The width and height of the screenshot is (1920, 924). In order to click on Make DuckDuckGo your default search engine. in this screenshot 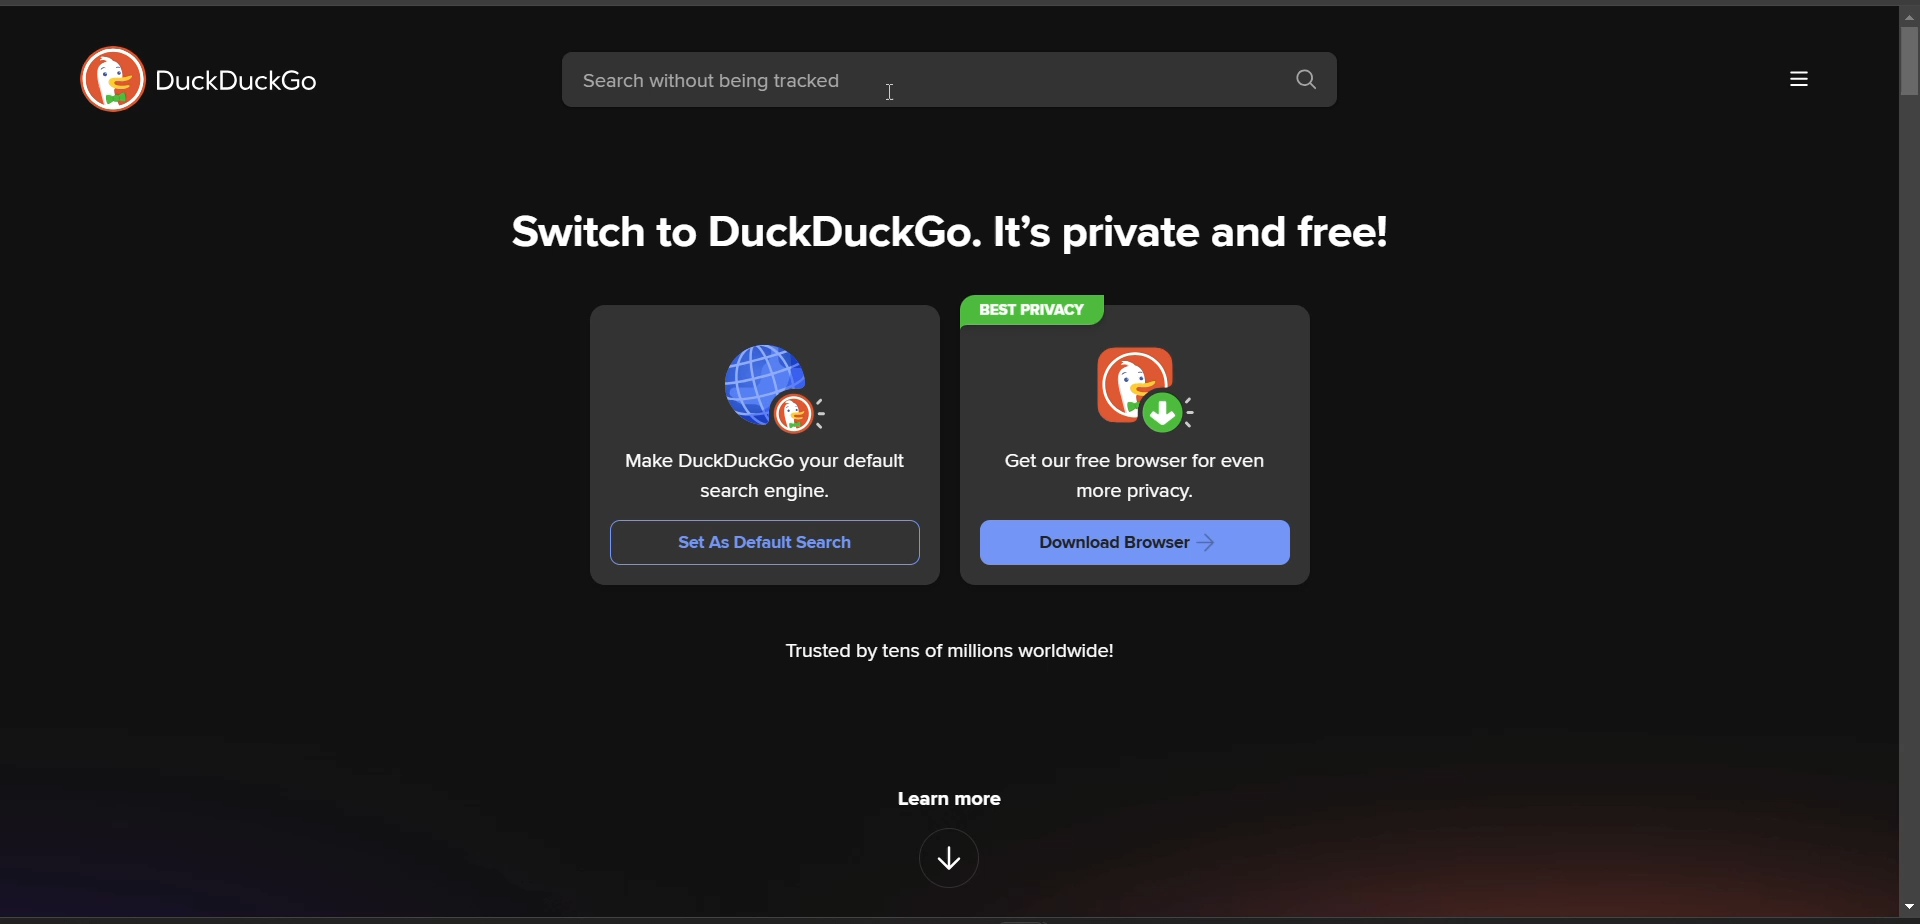, I will do `click(766, 478)`.